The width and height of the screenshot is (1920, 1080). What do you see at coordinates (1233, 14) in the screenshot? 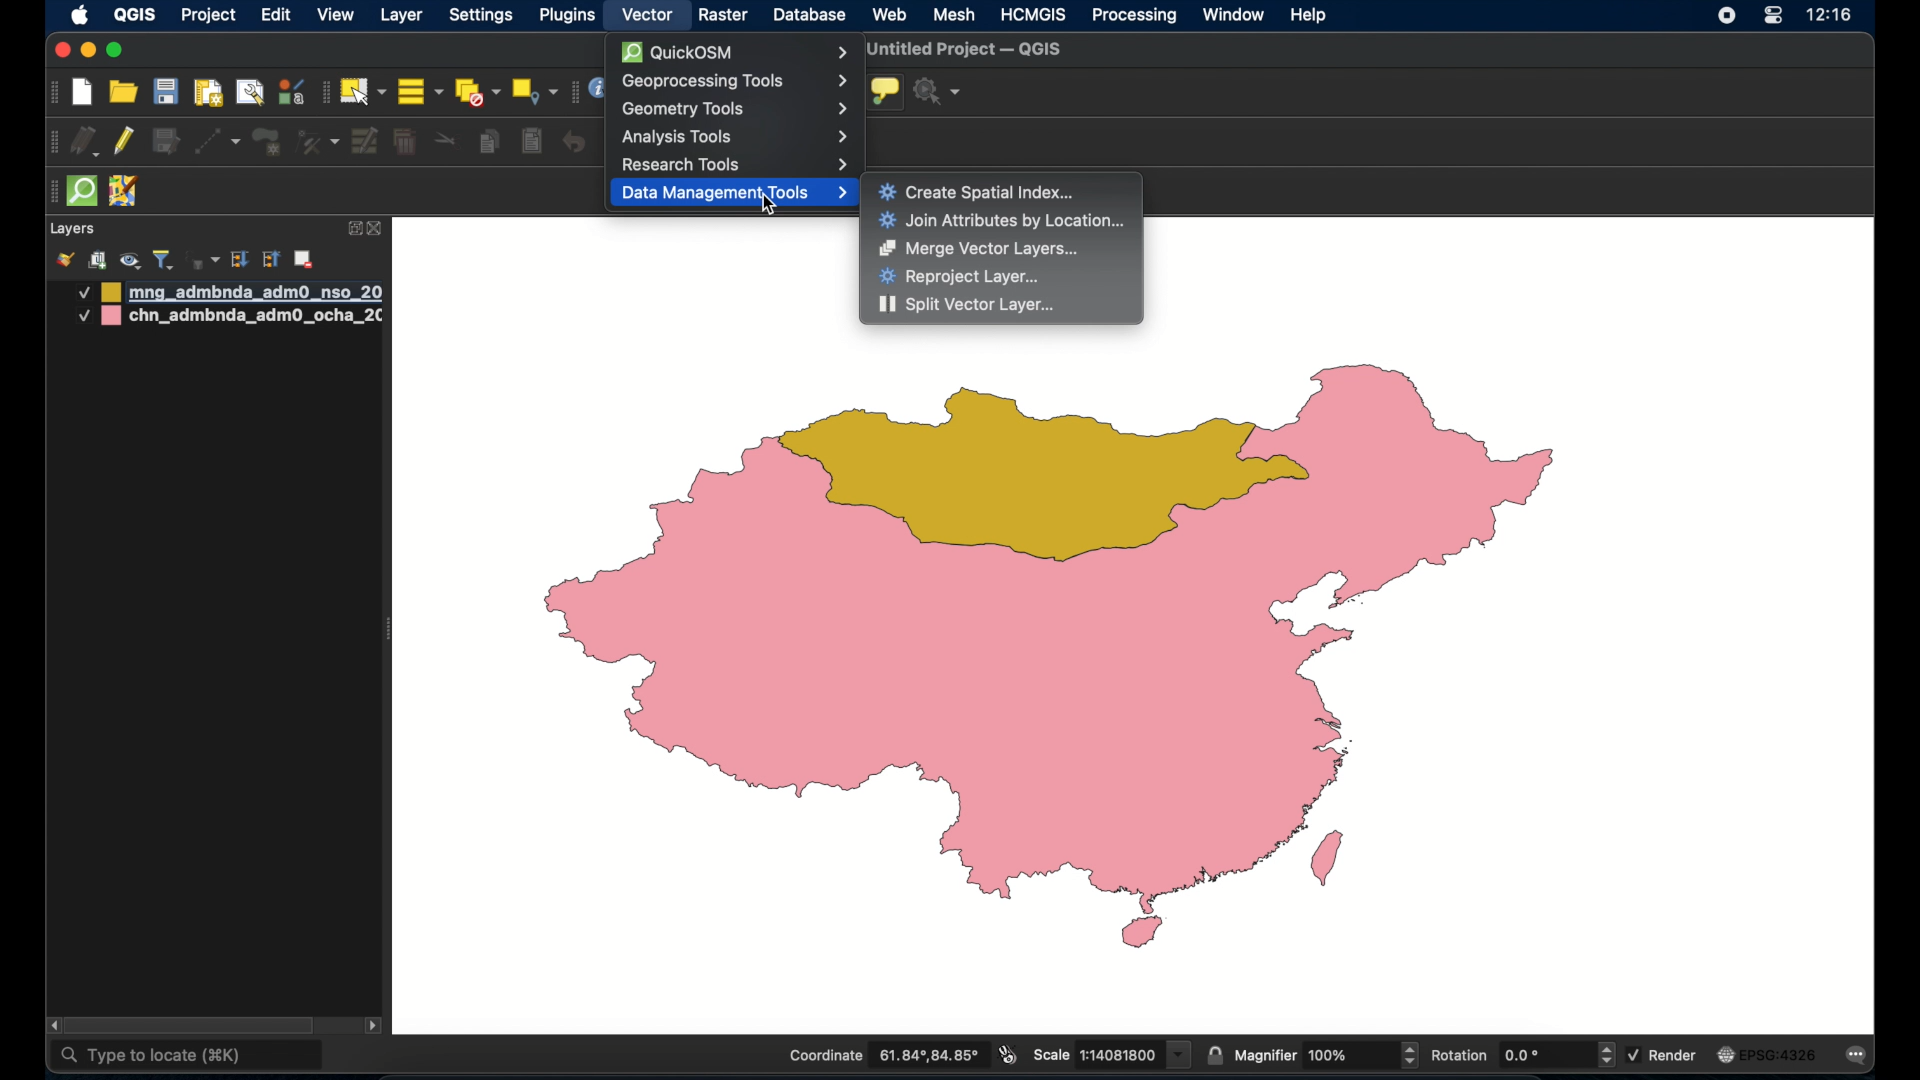
I see `window` at bounding box center [1233, 14].